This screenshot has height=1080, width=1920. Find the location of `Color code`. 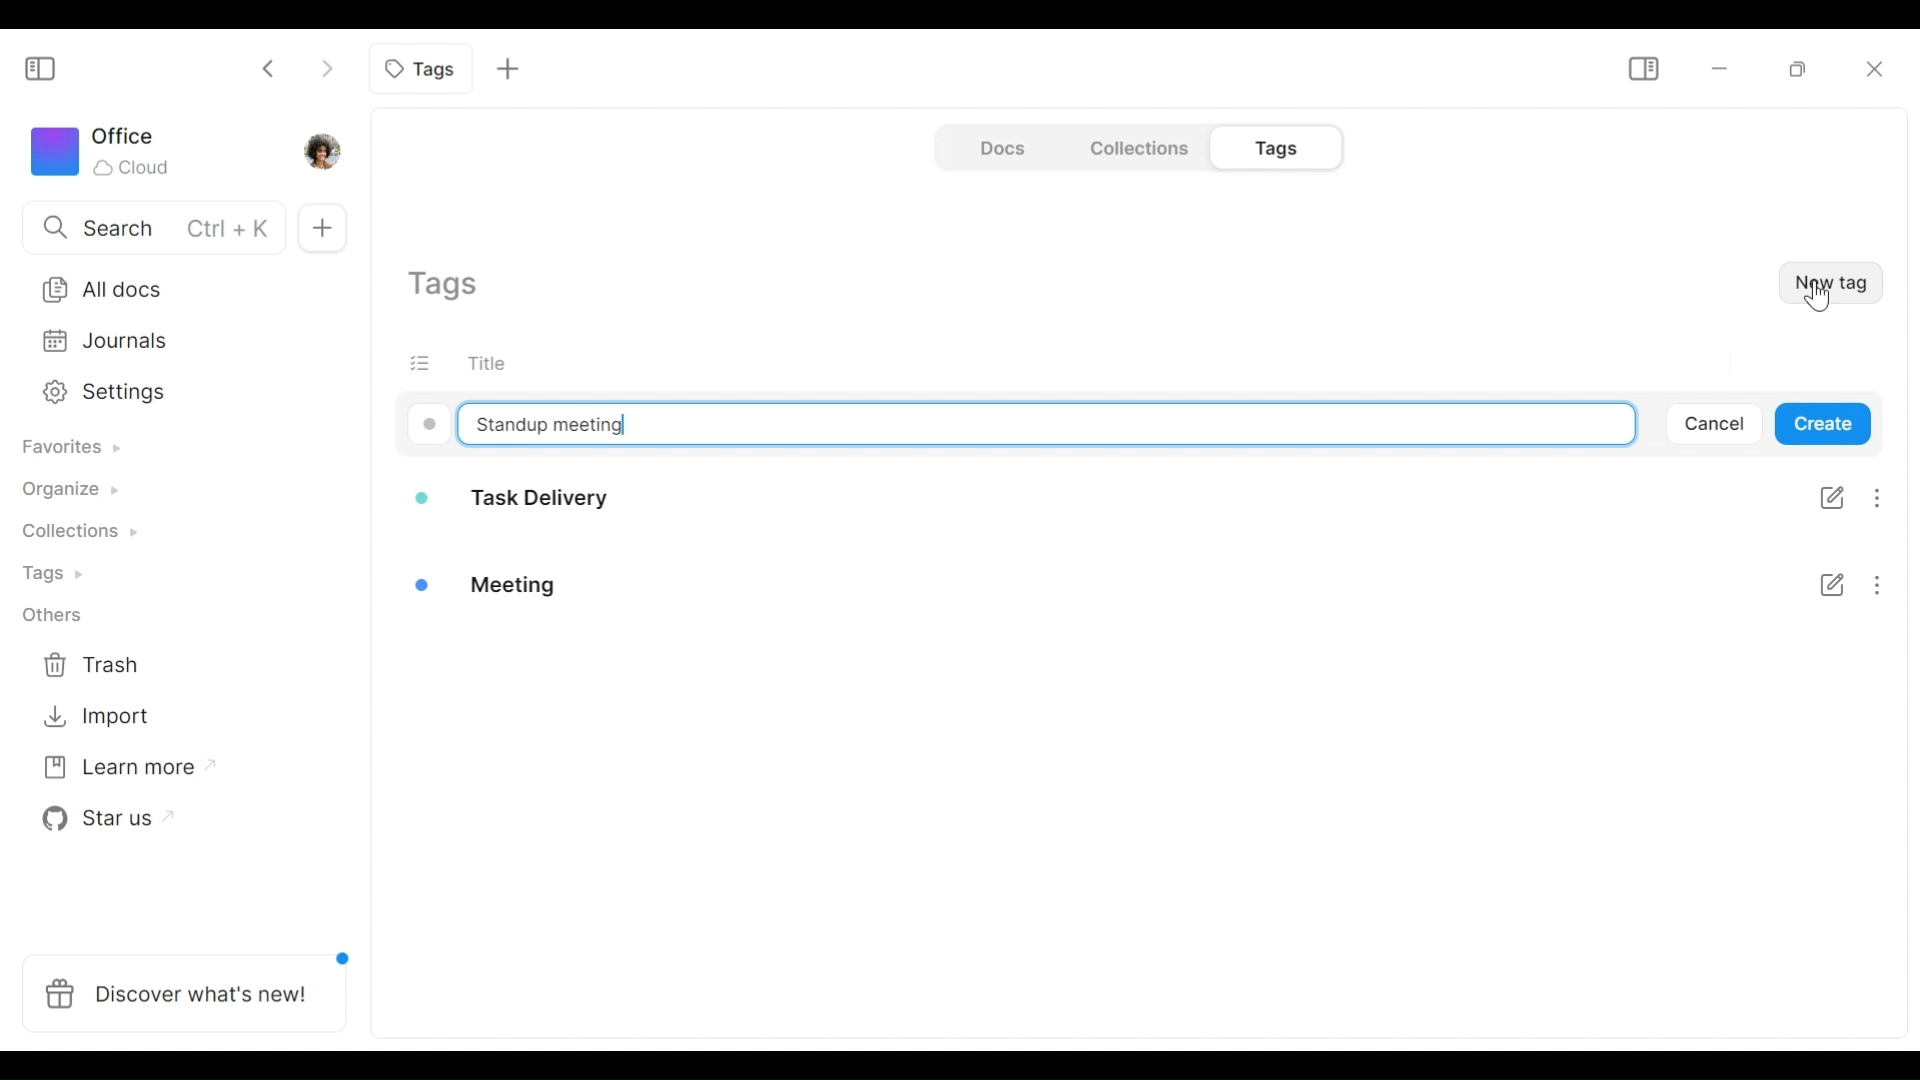

Color code is located at coordinates (429, 423).